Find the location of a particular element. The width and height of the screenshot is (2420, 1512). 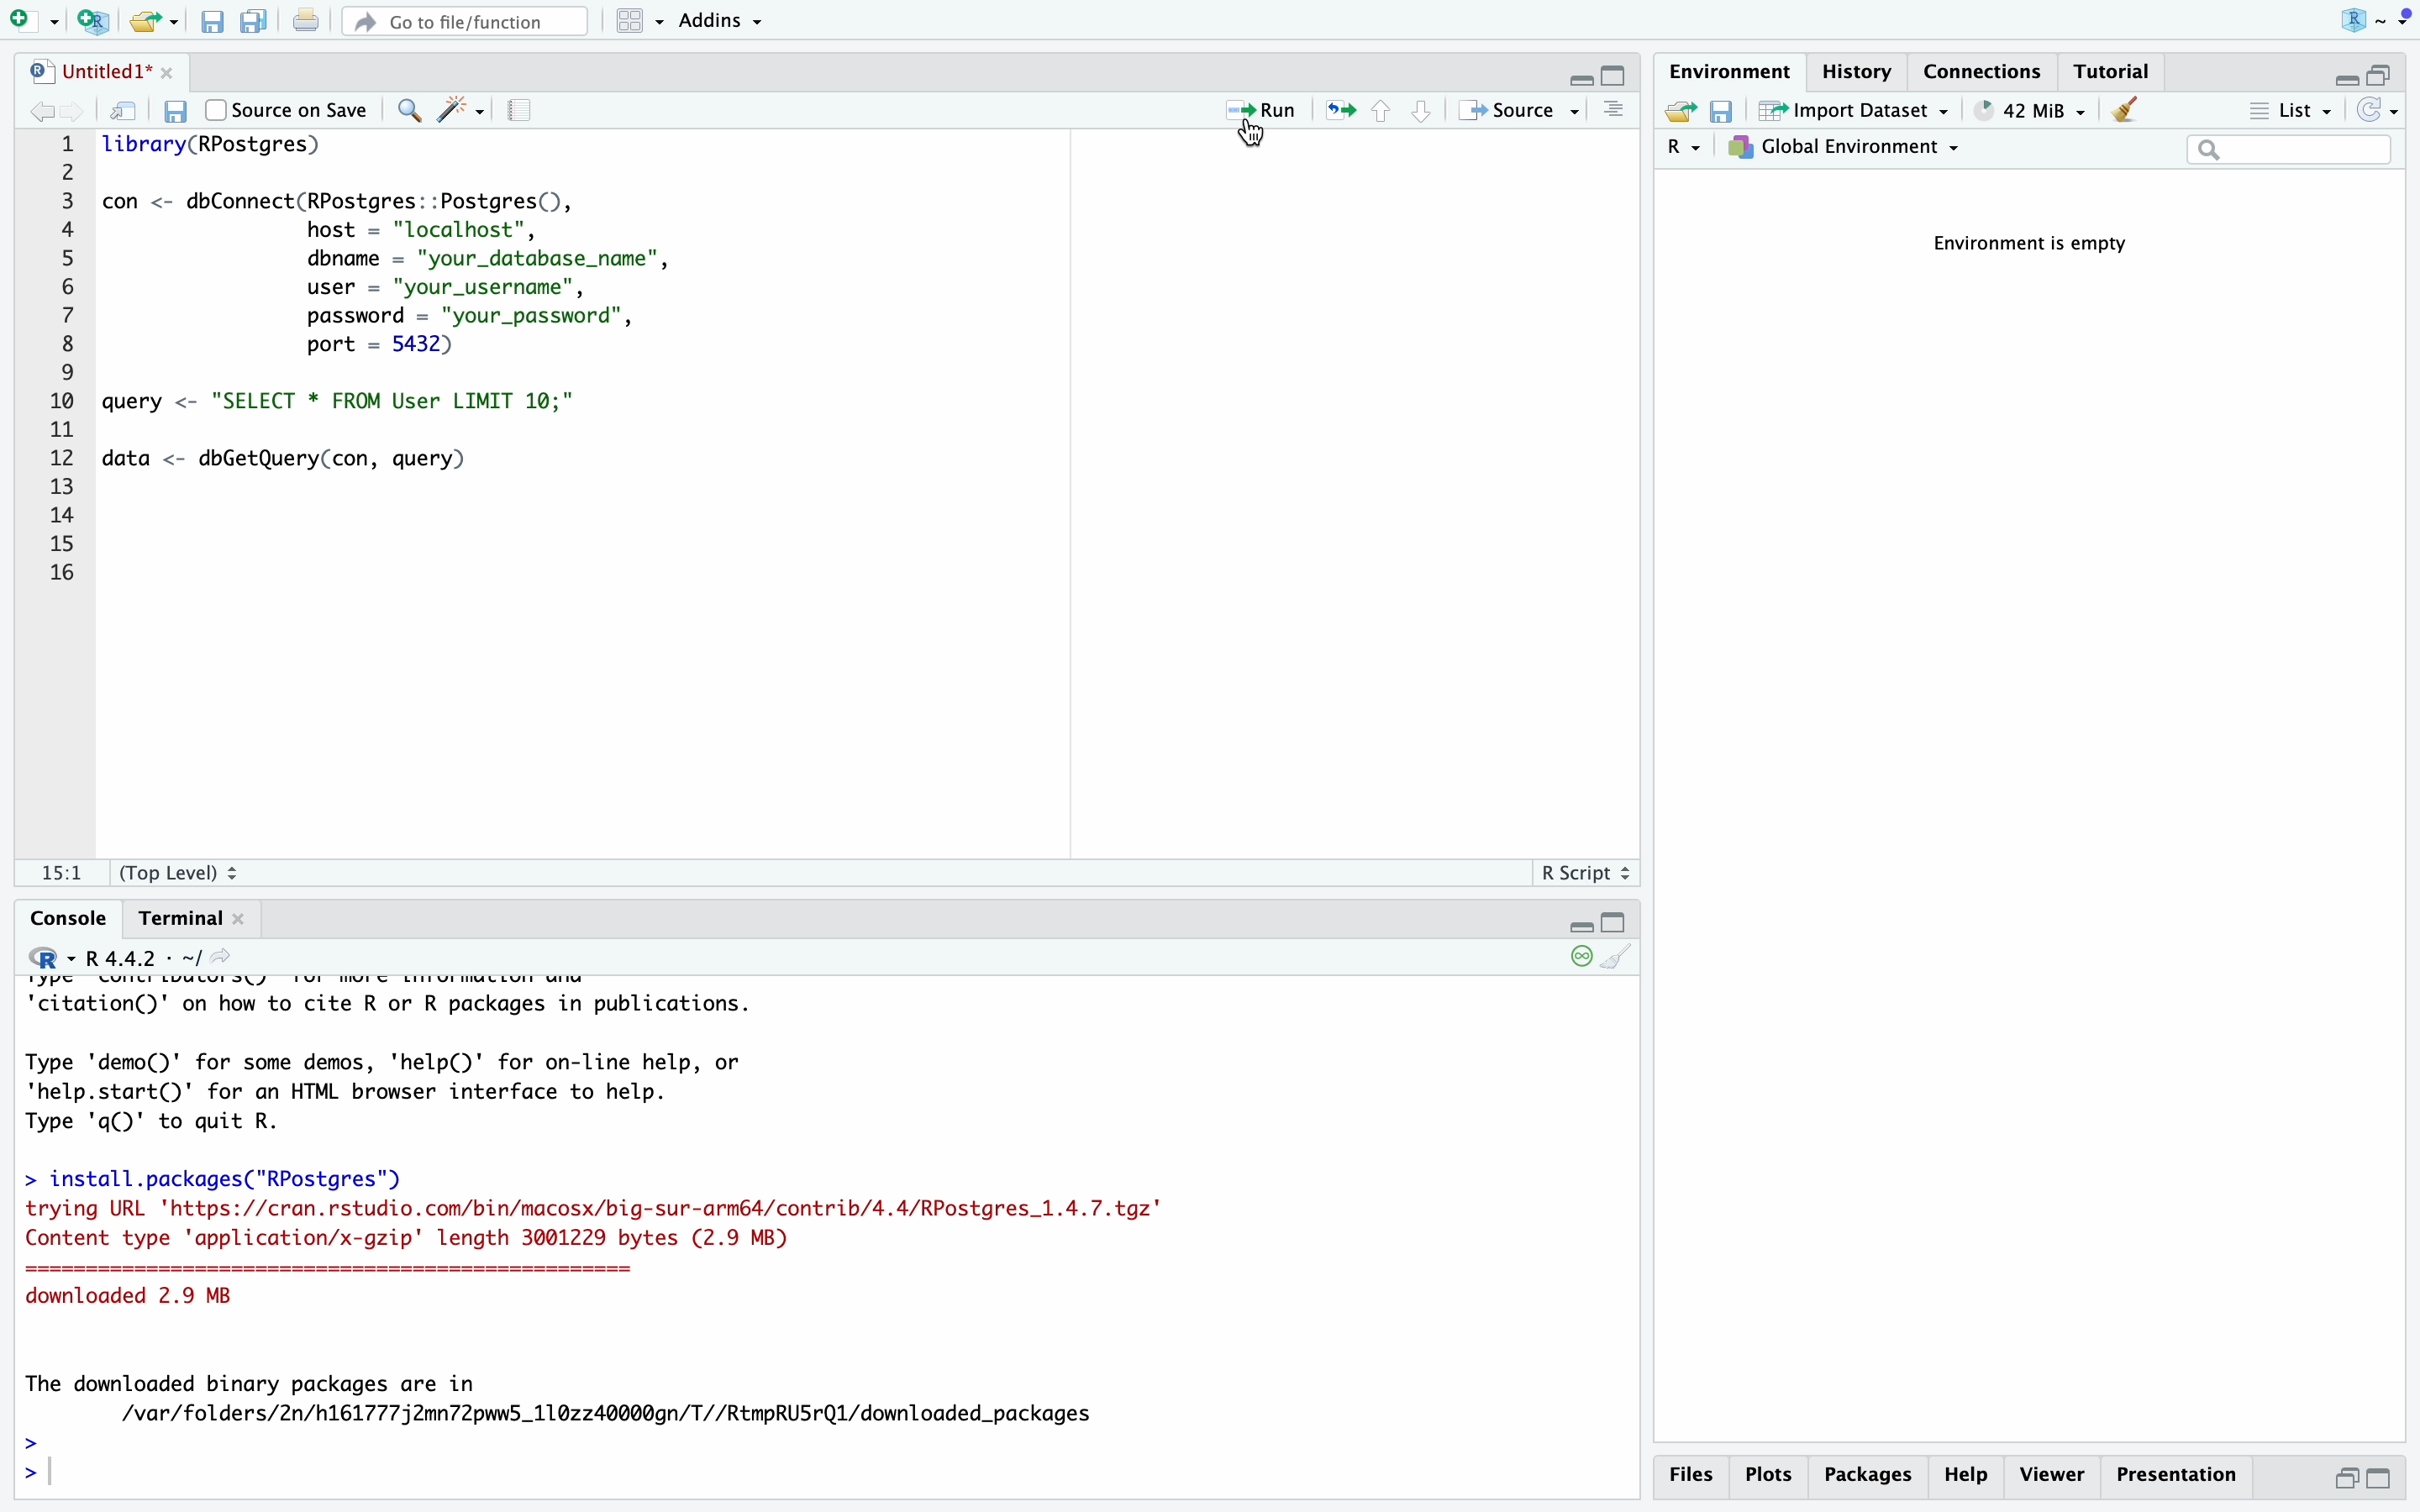

save workspace as is located at coordinates (1729, 113).